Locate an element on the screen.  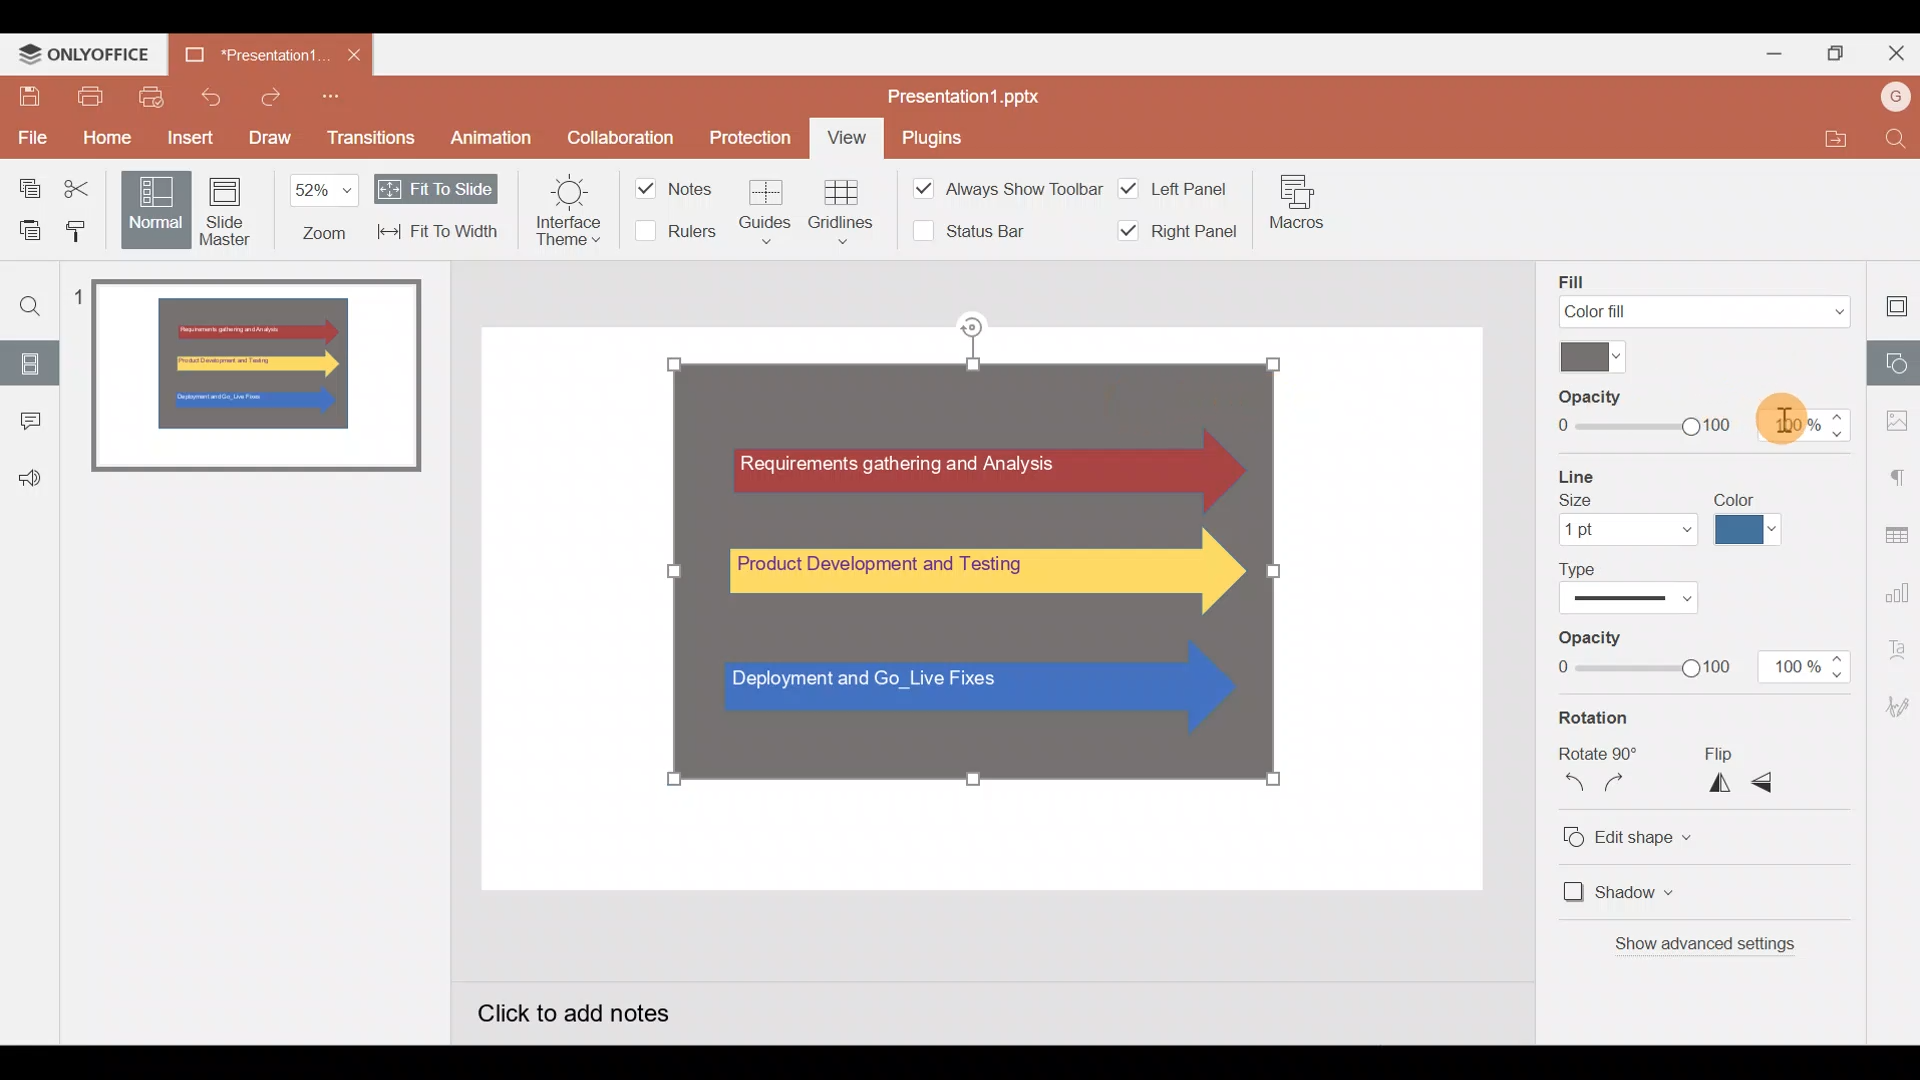
Slides is located at coordinates (31, 359).